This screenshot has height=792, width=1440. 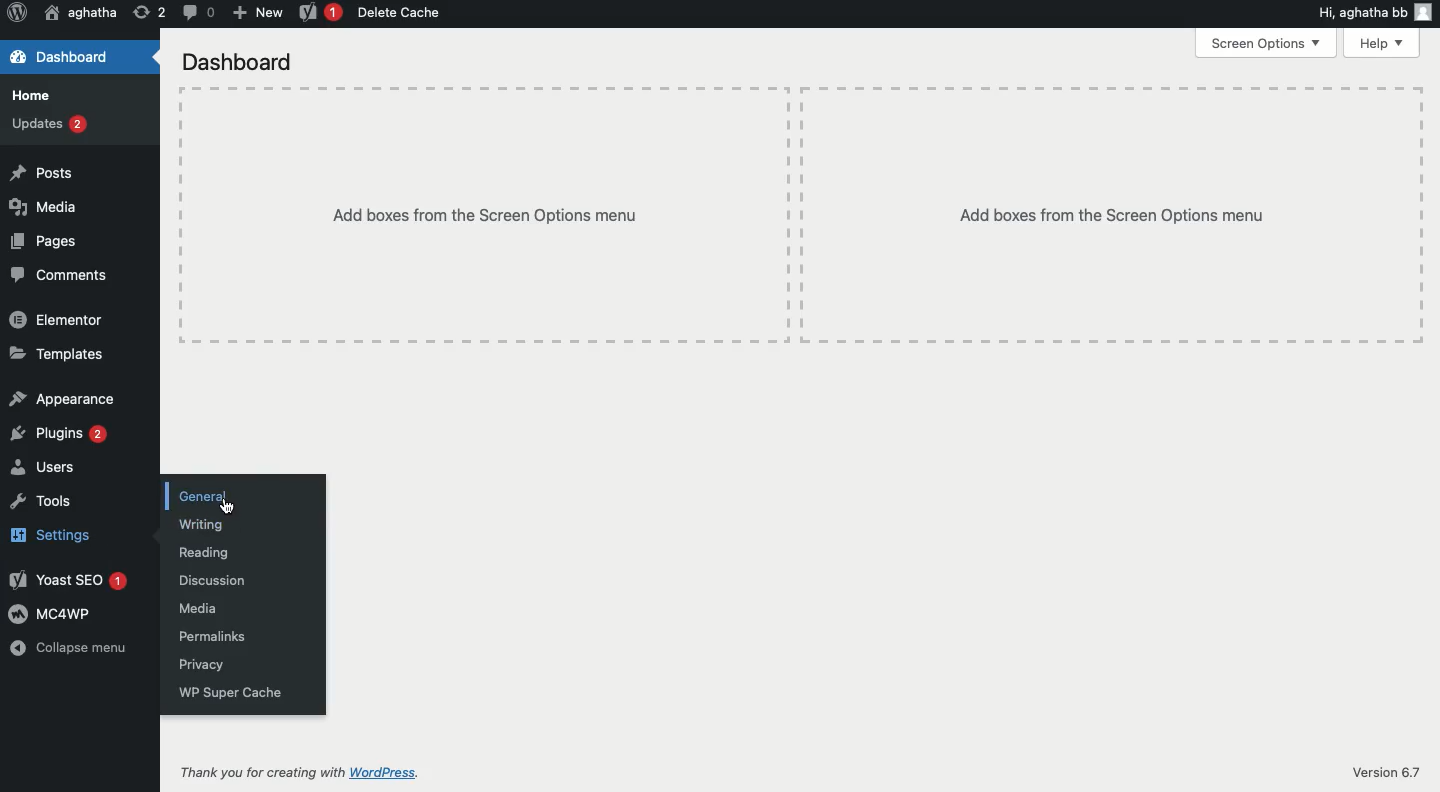 I want to click on Media, so click(x=197, y=609).